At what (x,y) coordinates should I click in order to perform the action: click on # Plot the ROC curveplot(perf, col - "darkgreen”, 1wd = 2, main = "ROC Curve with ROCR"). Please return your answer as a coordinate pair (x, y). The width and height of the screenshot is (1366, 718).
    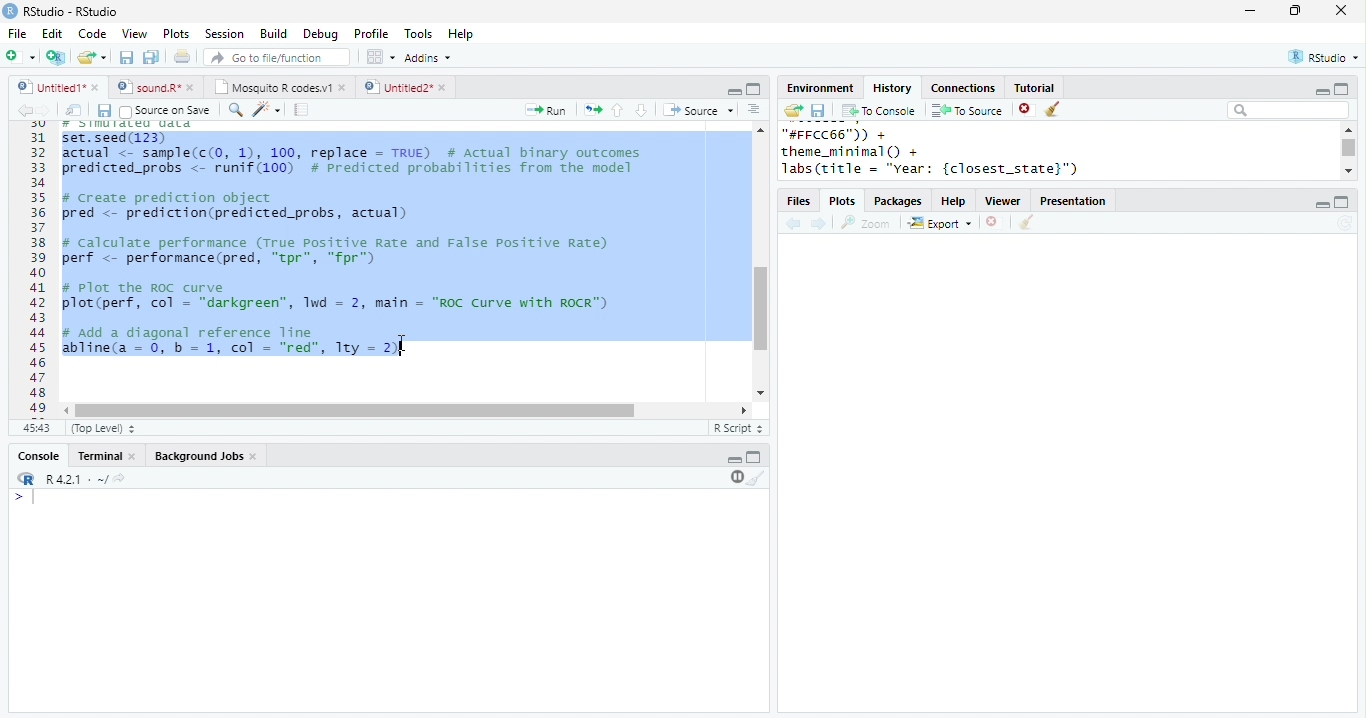
    Looking at the image, I should click on (339, 297).